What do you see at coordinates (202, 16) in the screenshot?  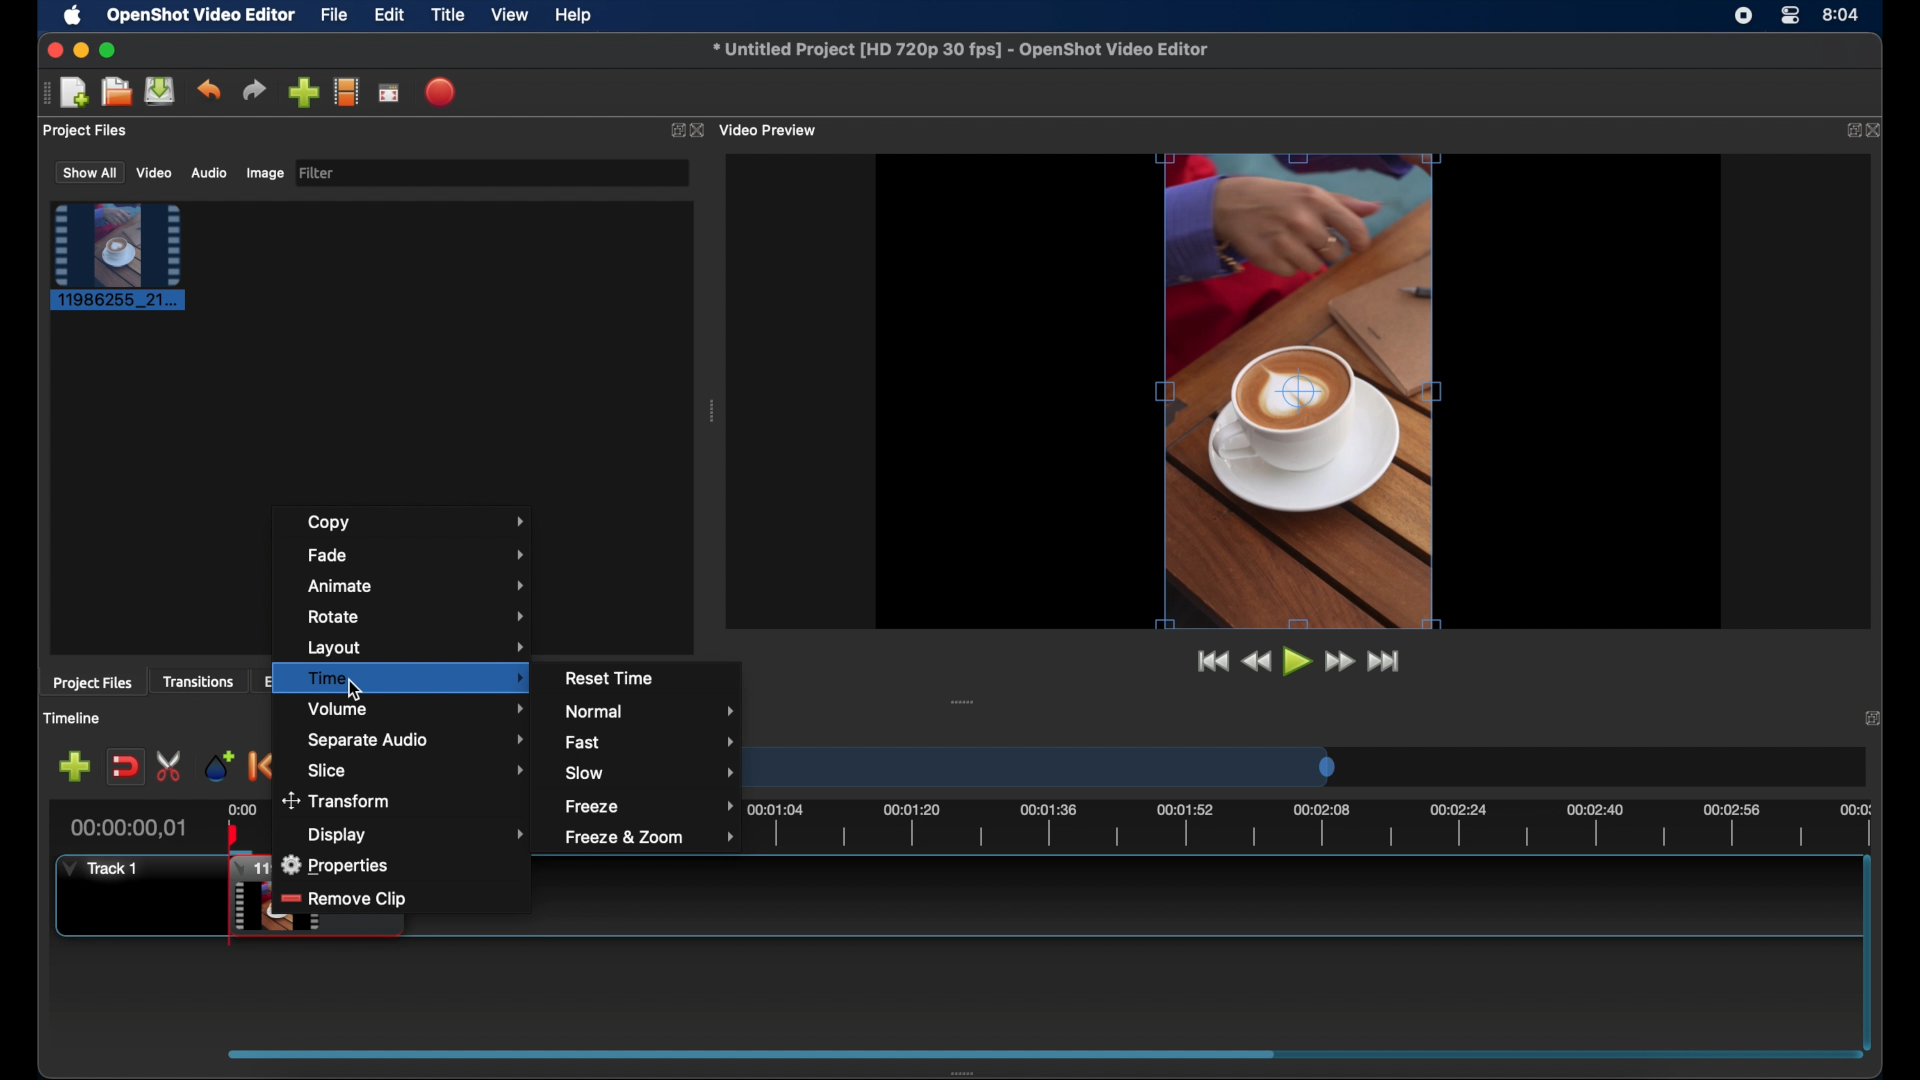 I see `openshot video editor` at bounding box center [202, 16].